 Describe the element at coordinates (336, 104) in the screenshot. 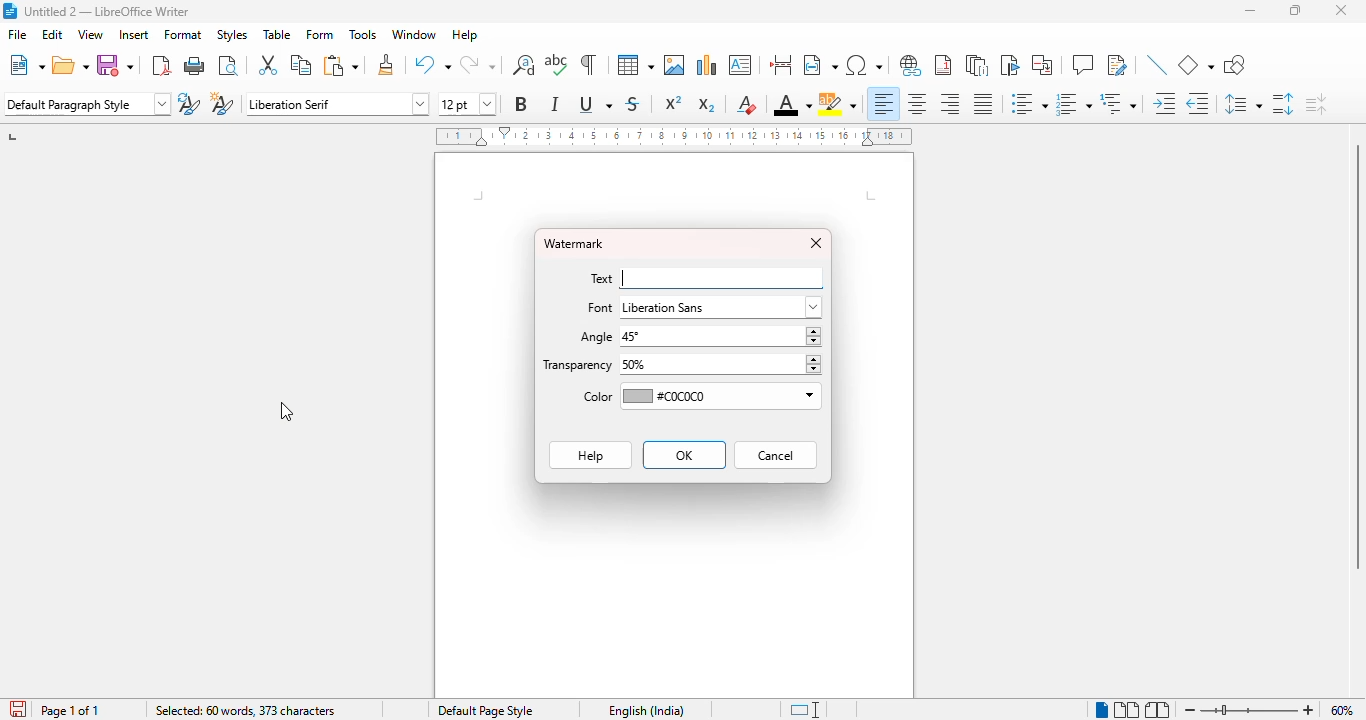

I see `font name` at that location.